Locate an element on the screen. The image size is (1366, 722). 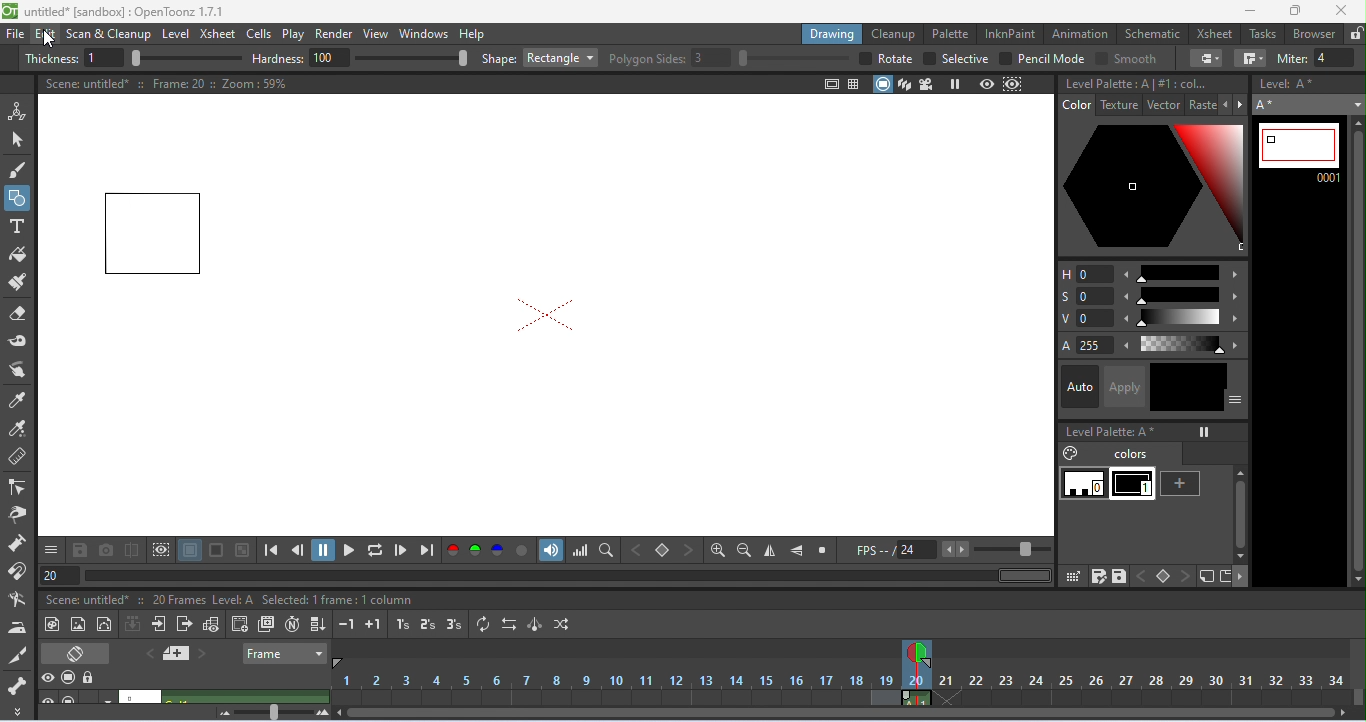
preview is located at coordinates (986, 84).